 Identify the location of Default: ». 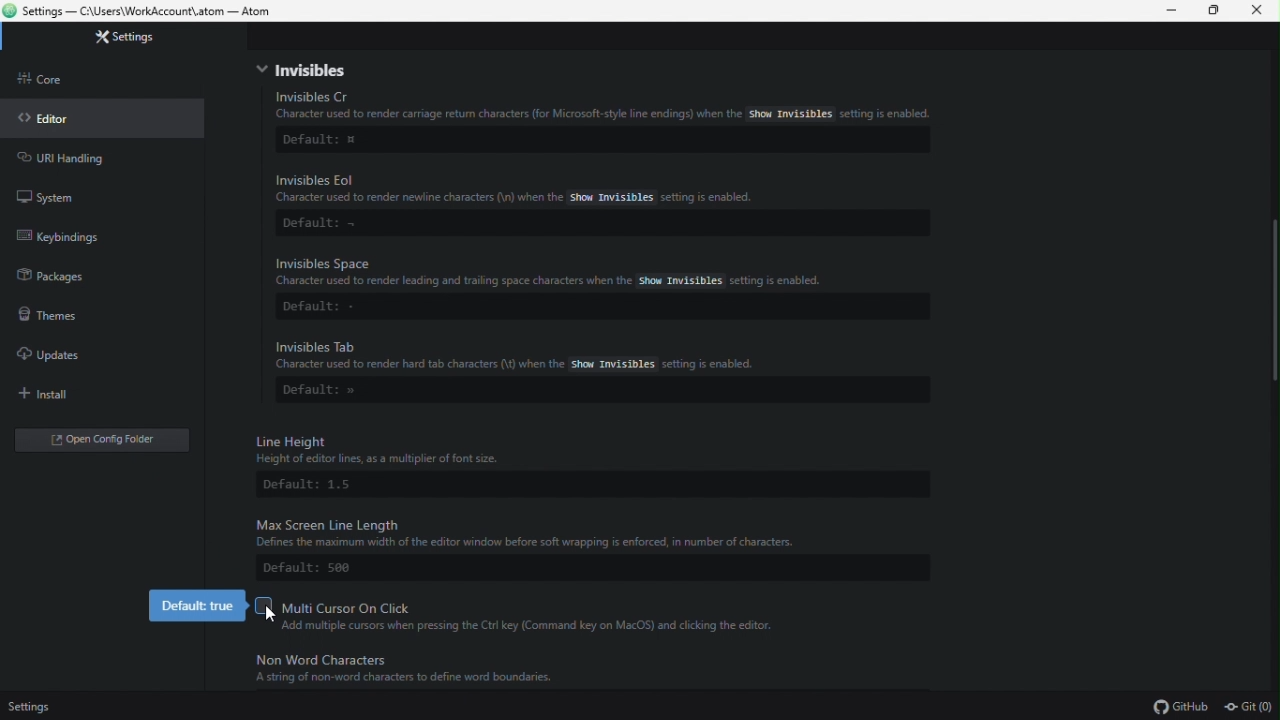
(338, 391).